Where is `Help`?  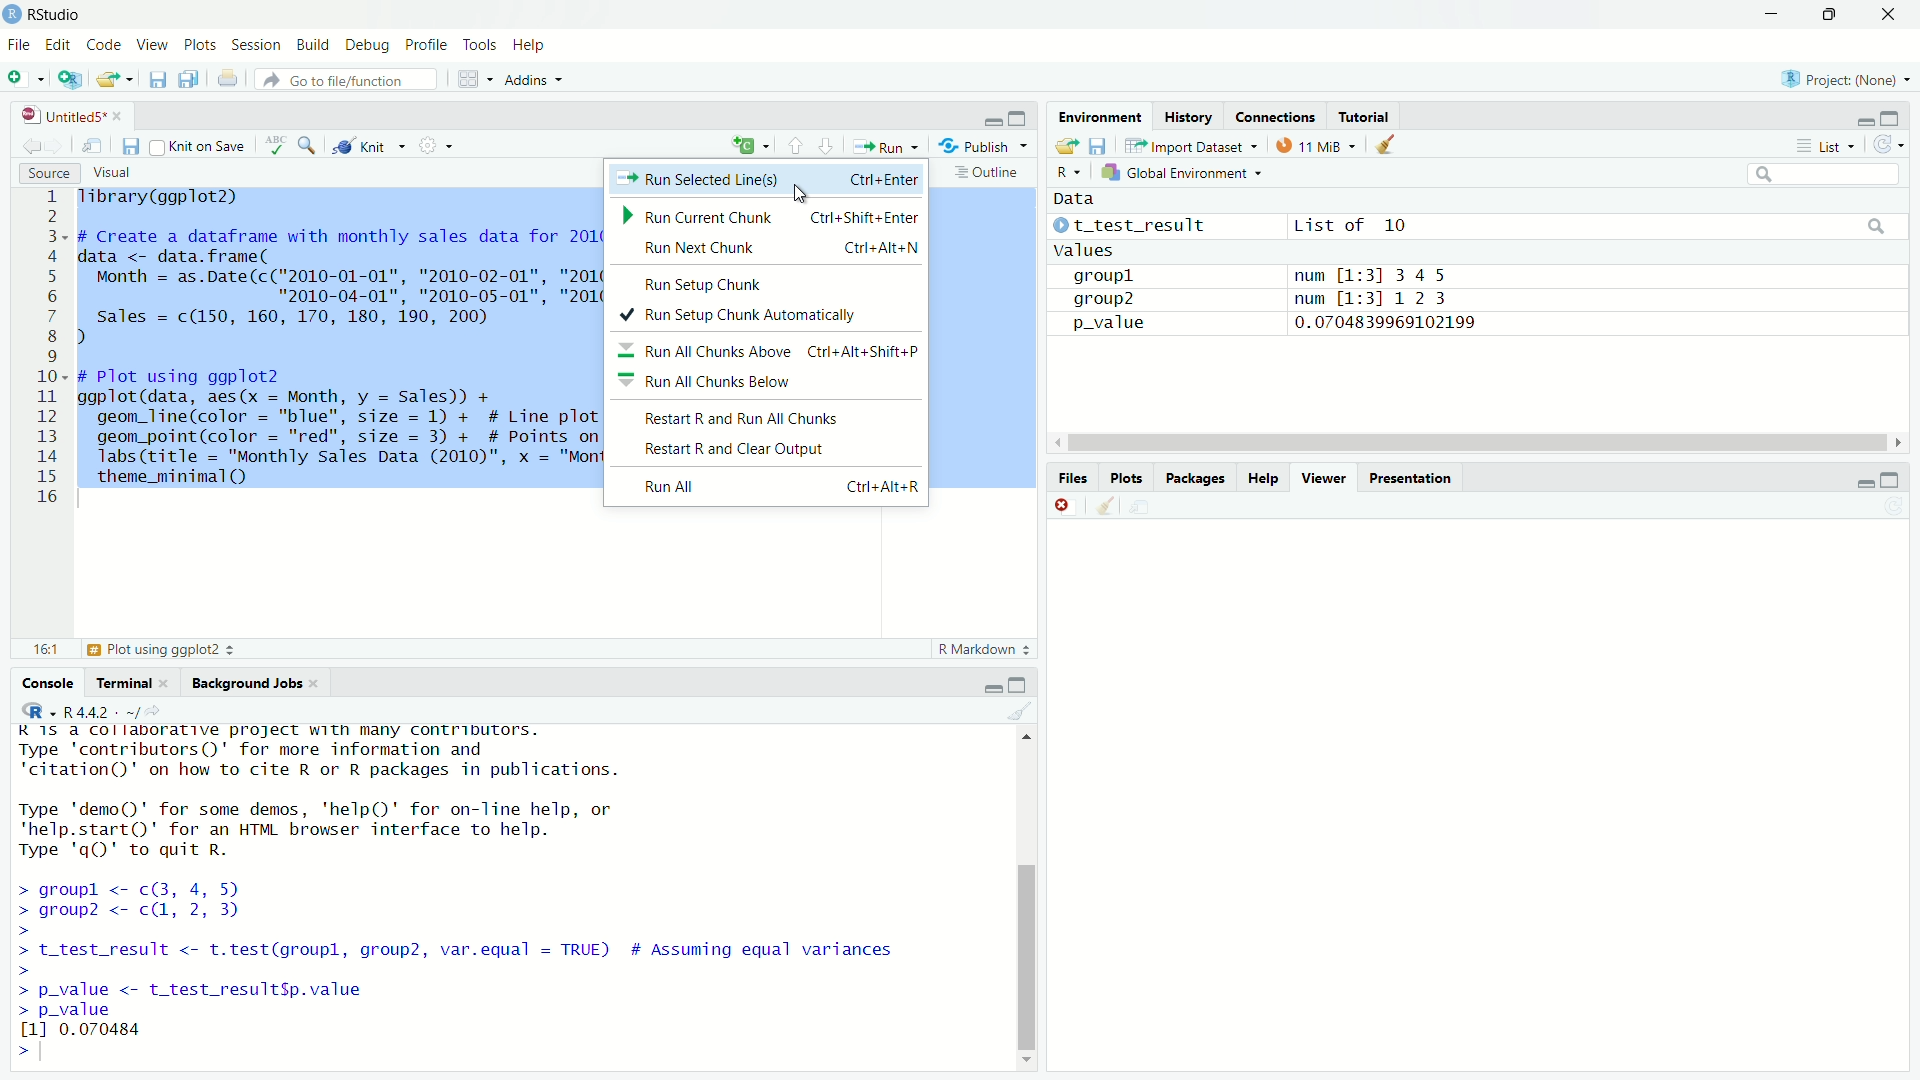 Help is located at coordinates (536, 45).